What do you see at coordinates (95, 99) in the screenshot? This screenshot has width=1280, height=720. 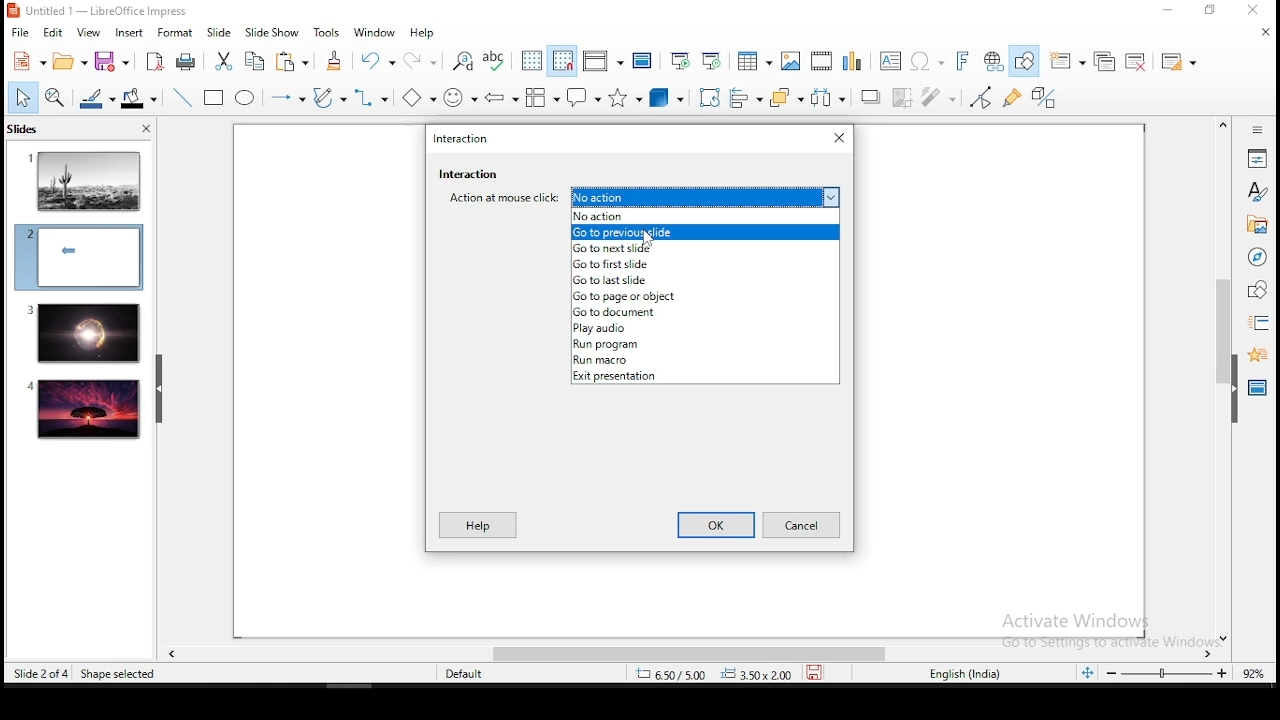 I see `line fill` at bounding box center [95, 99].